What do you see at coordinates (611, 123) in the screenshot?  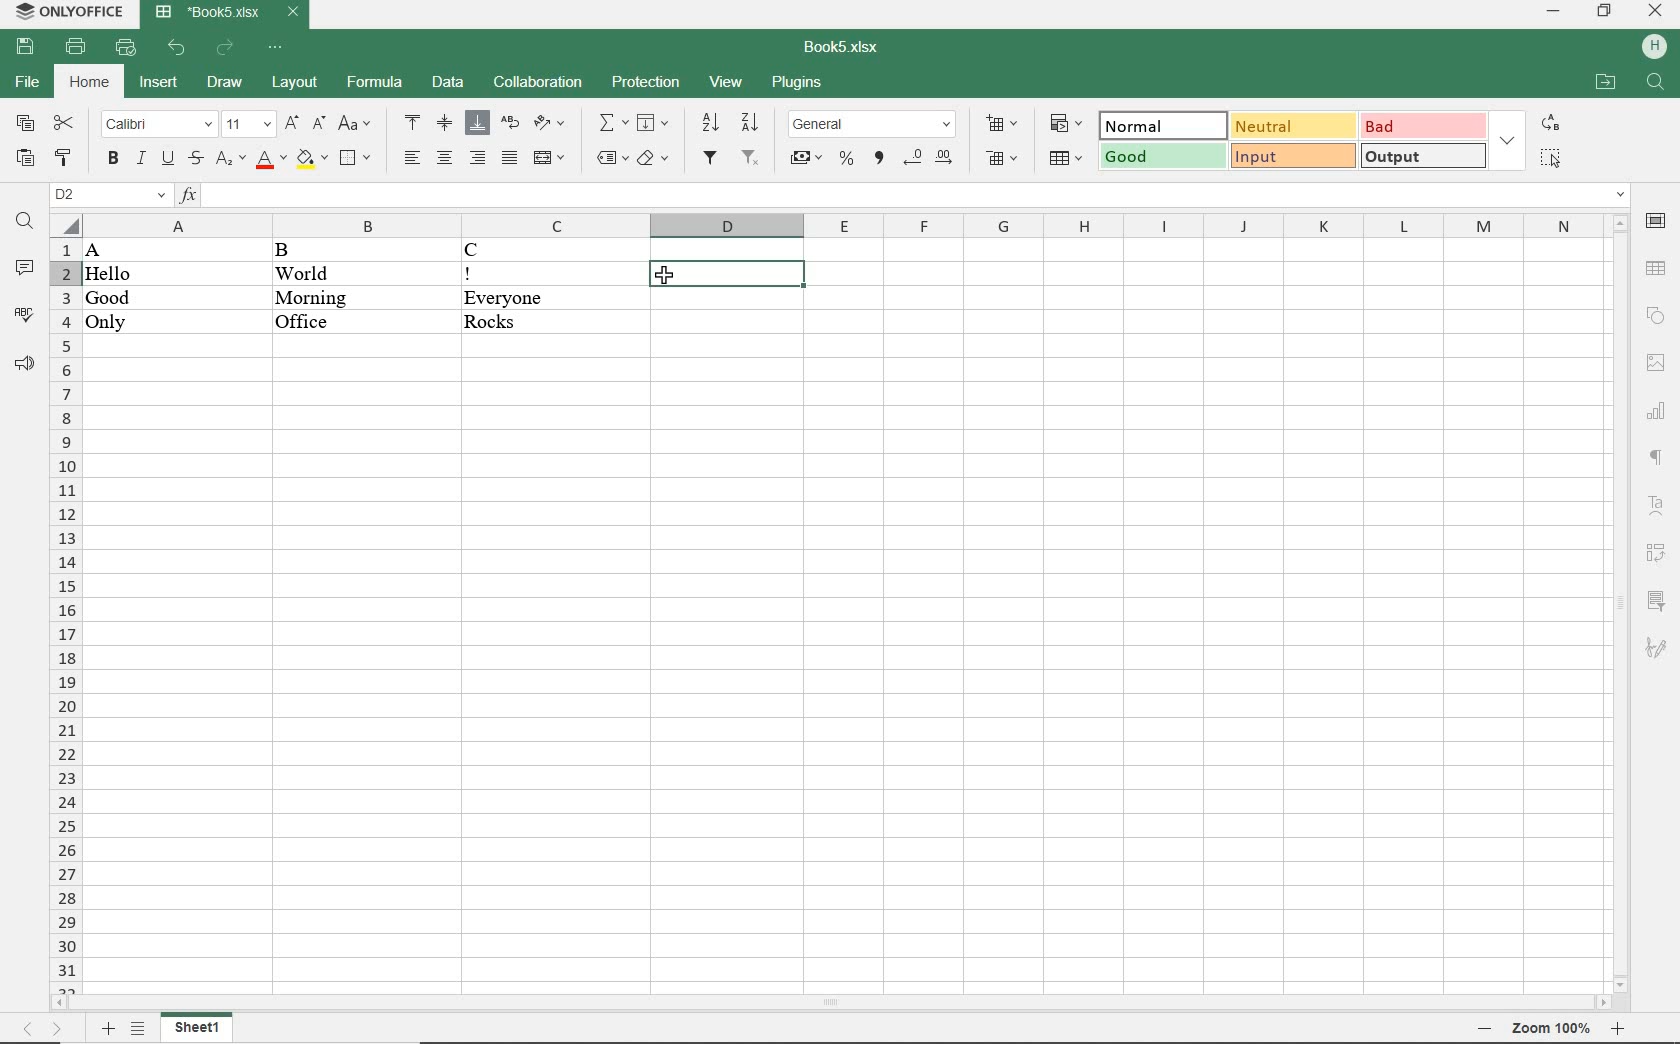 I see `summation` at bounding box center [611, 123].